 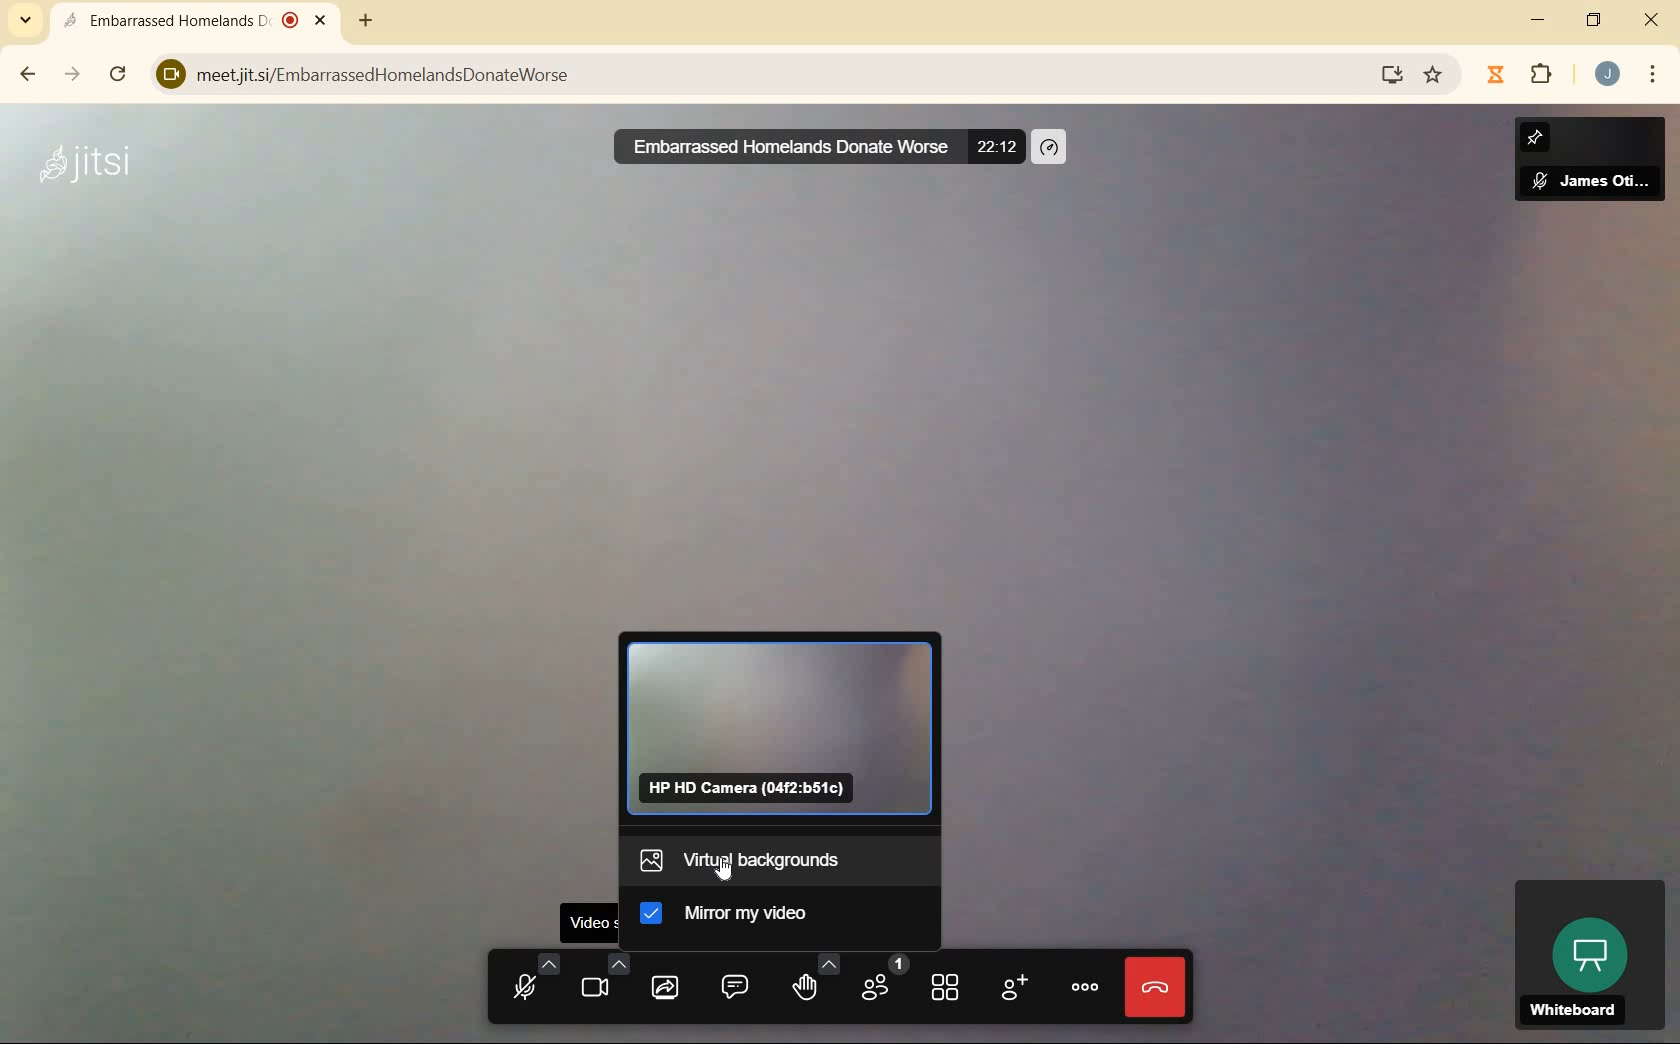 What do you see at coordinates (656, 917) in the screenshot?
I see `checkbox` at bounding box center [656, 917].